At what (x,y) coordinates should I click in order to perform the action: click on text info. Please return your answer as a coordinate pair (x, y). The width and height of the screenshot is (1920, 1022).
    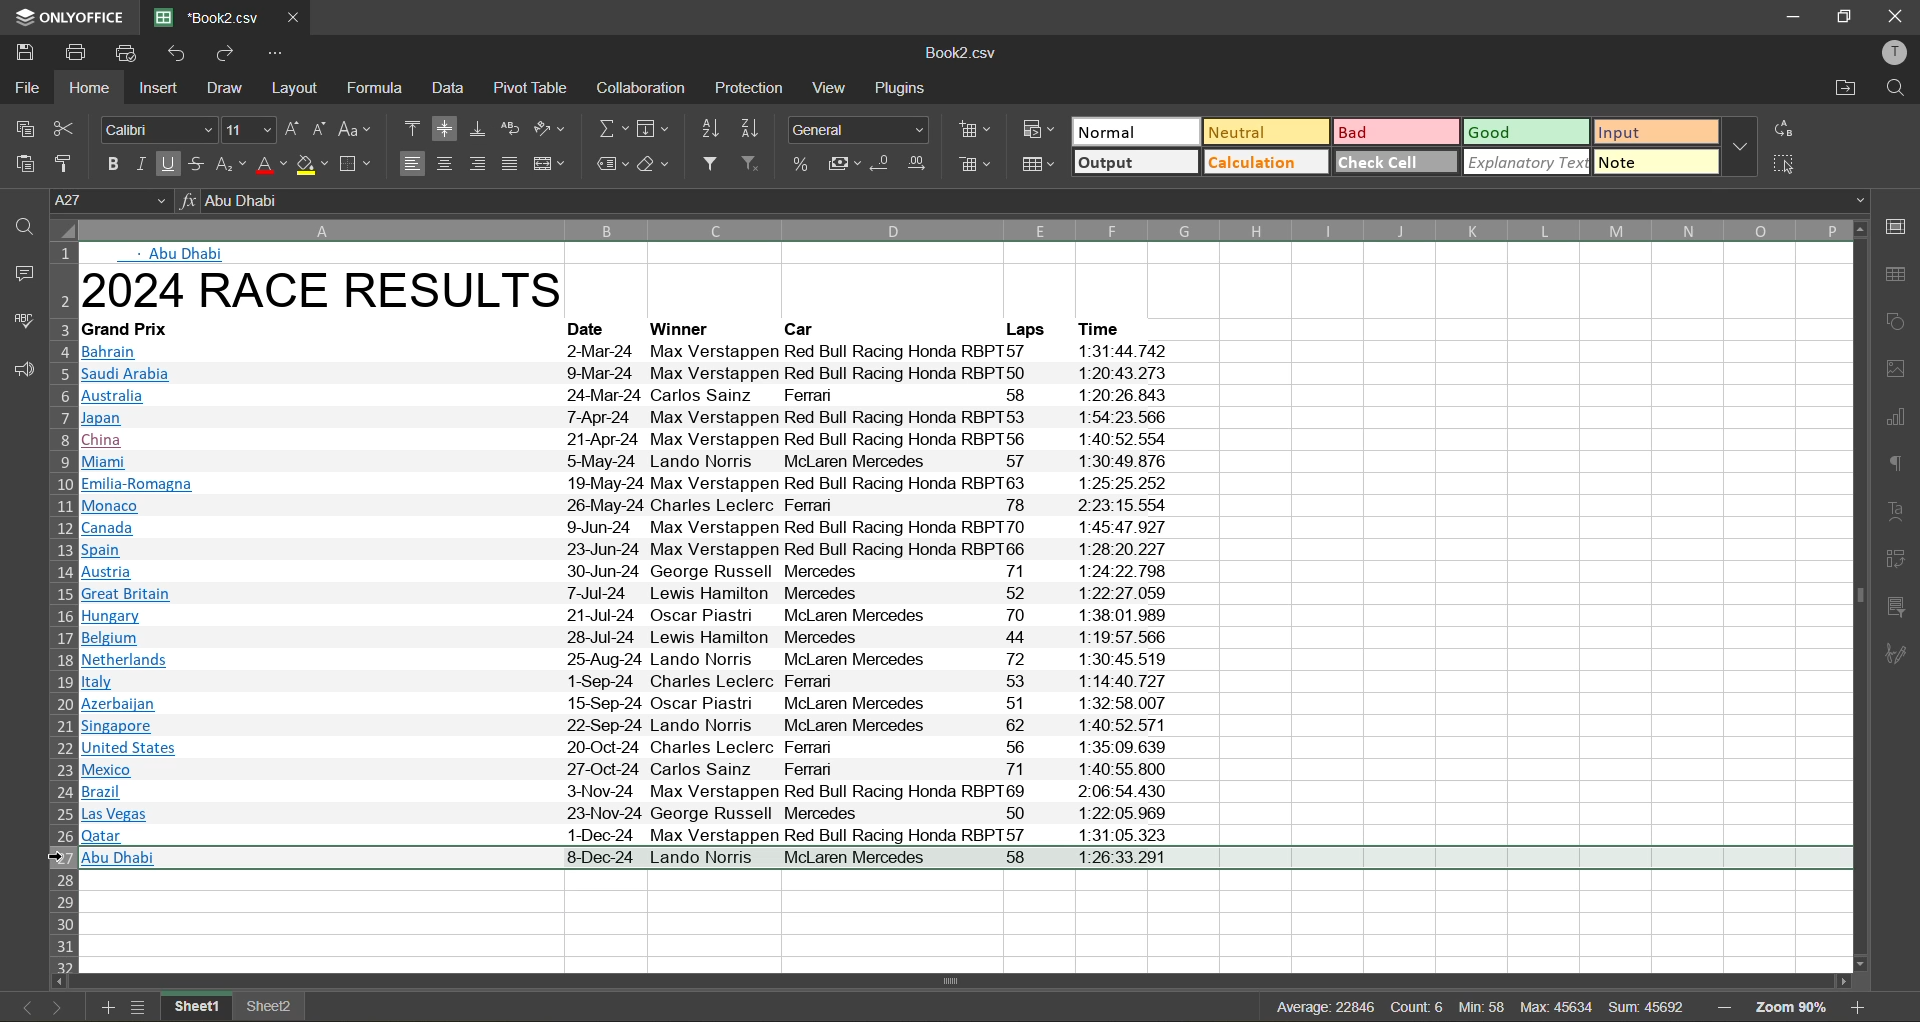
    Looking at the image, I should click on (628, 526).